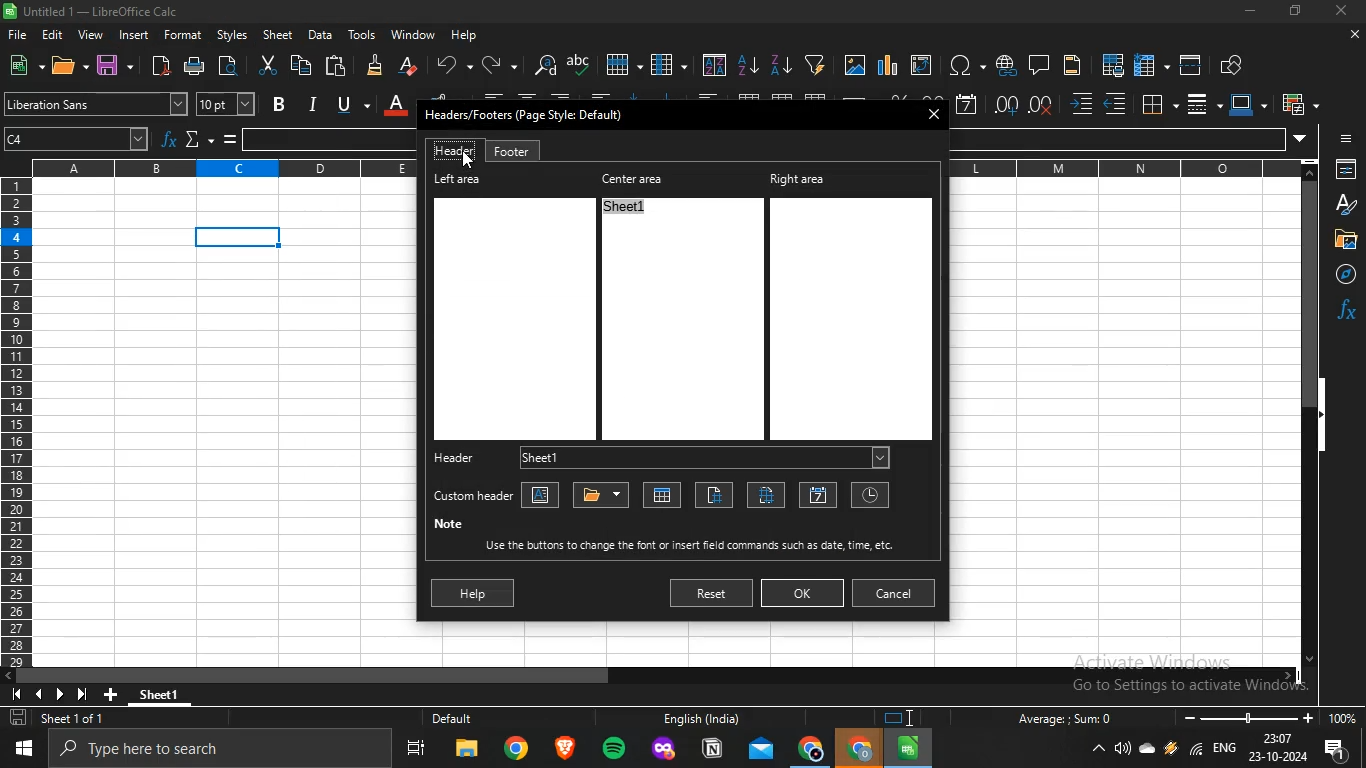  What do you see at coordinates (895, 591) in the screenshot?
I see `cancel` at bounding box center [895, 591].